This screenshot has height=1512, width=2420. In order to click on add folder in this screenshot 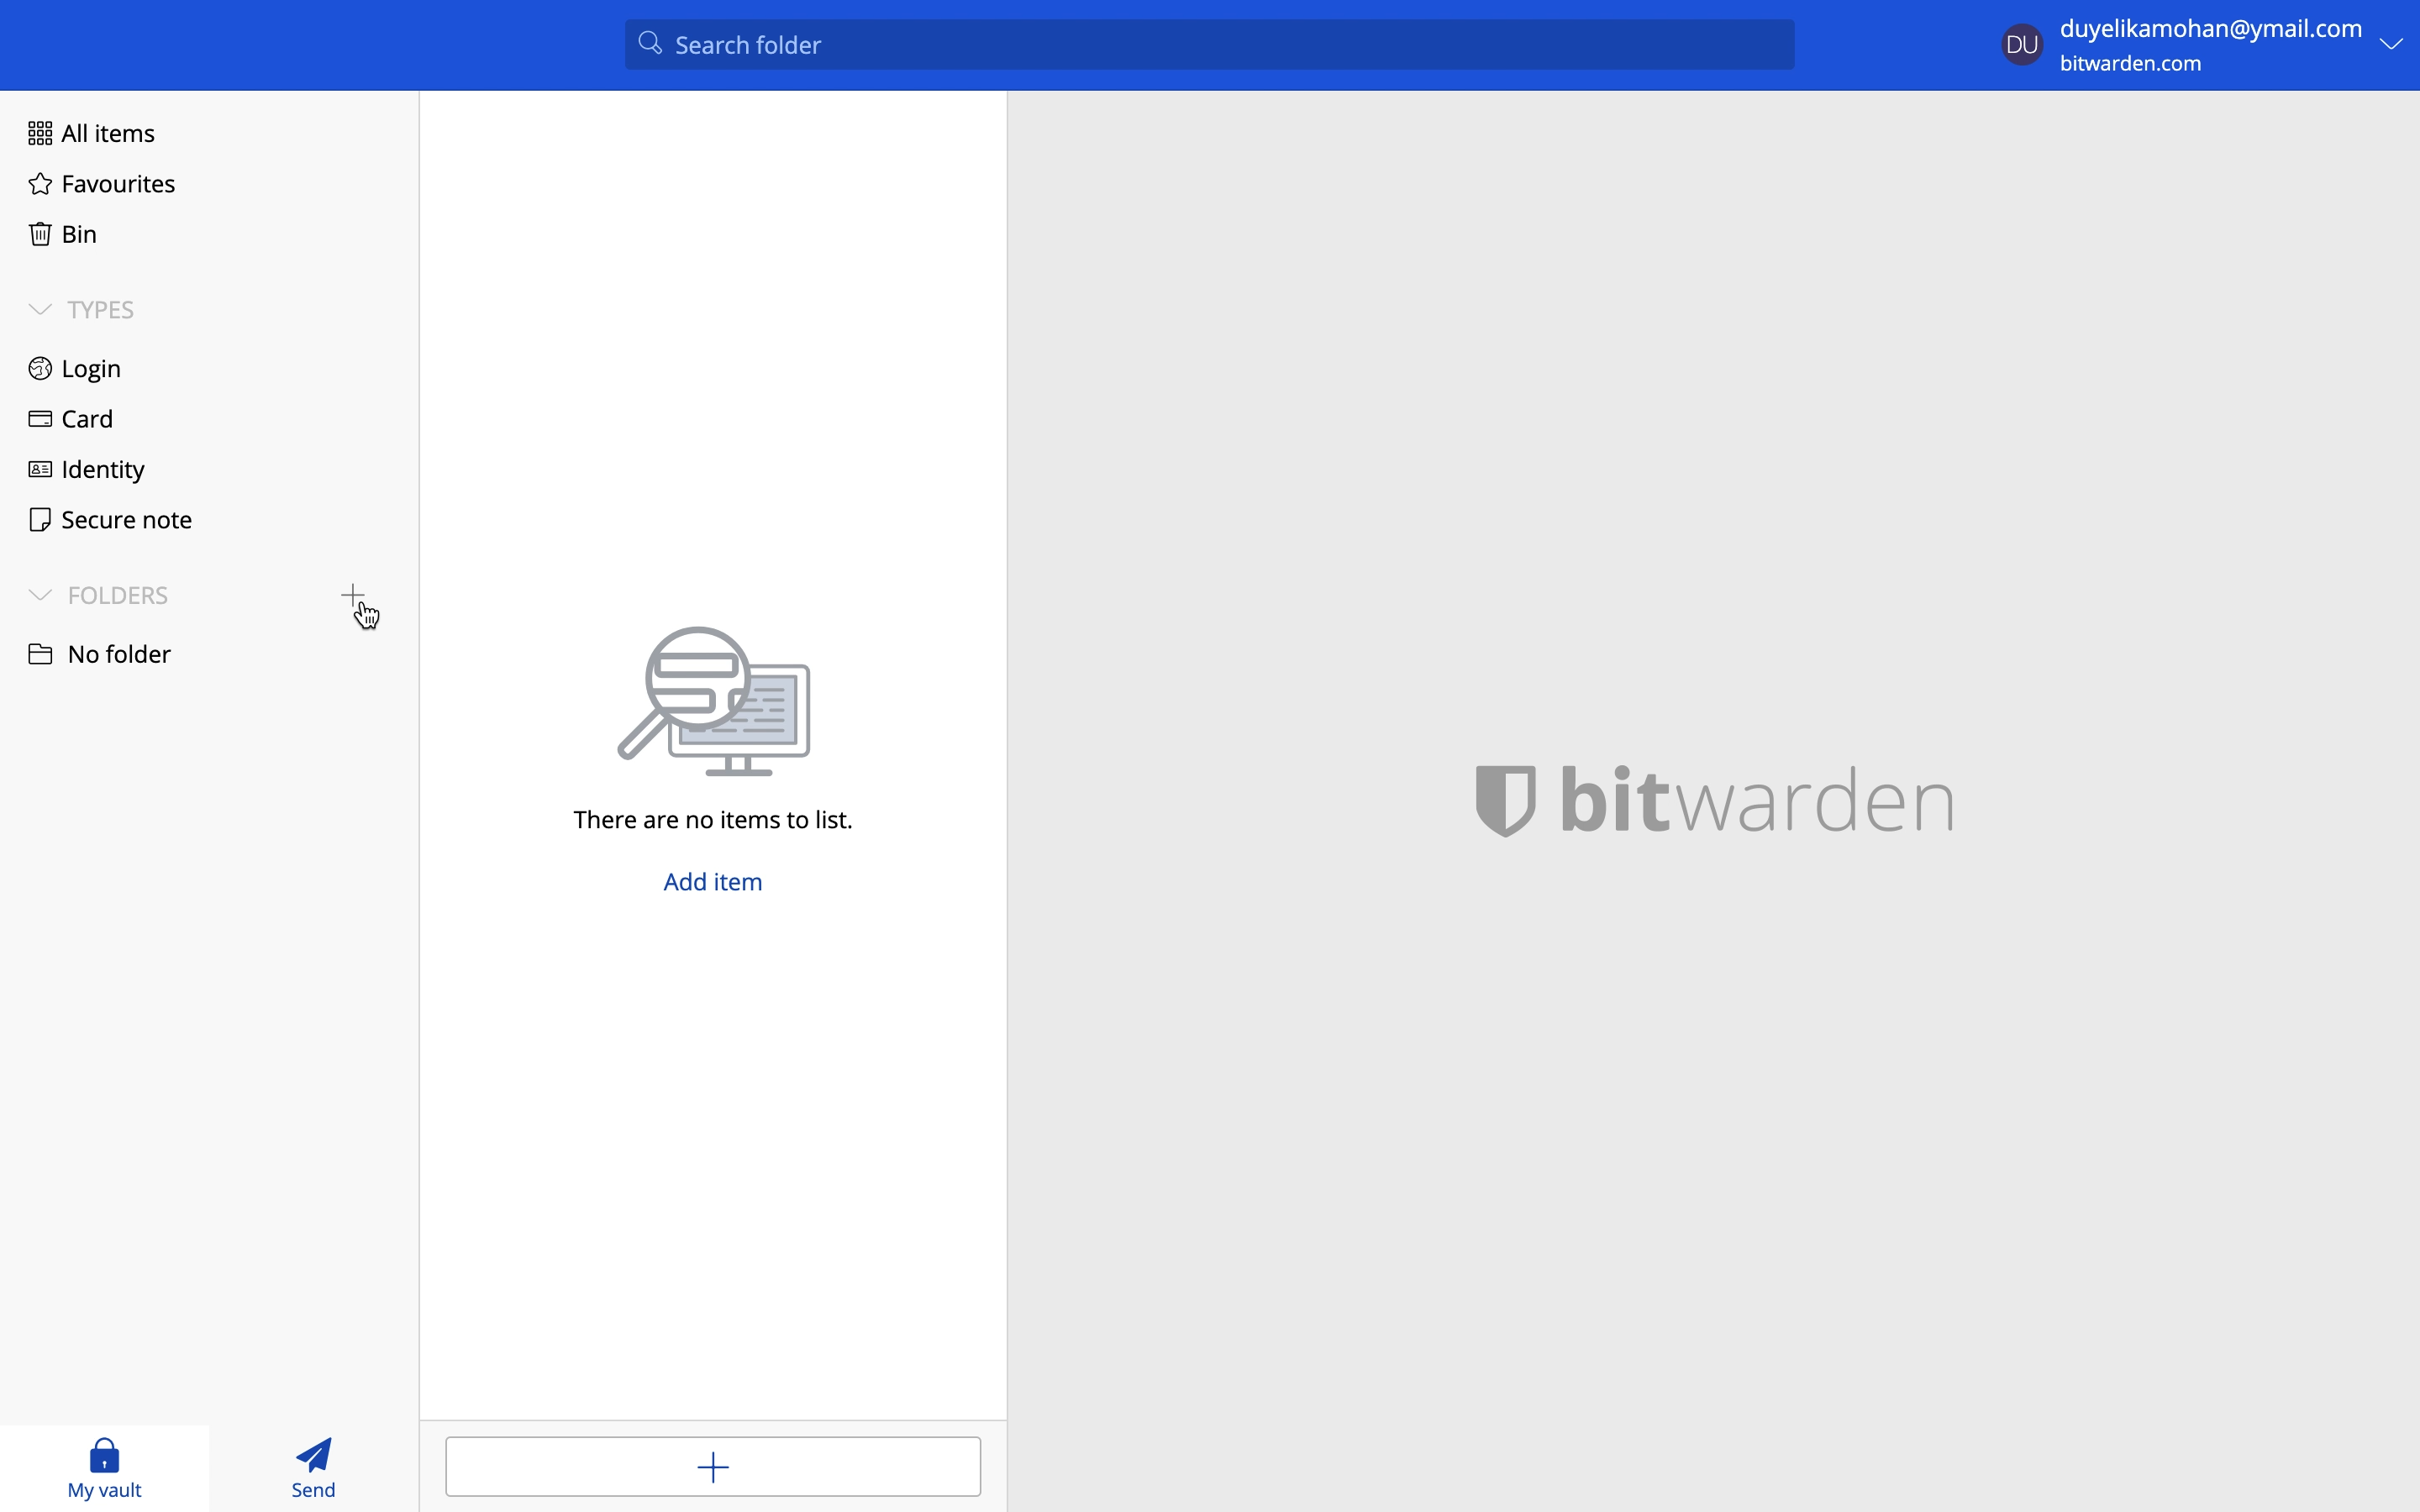, I will do `click(346, 588)`.